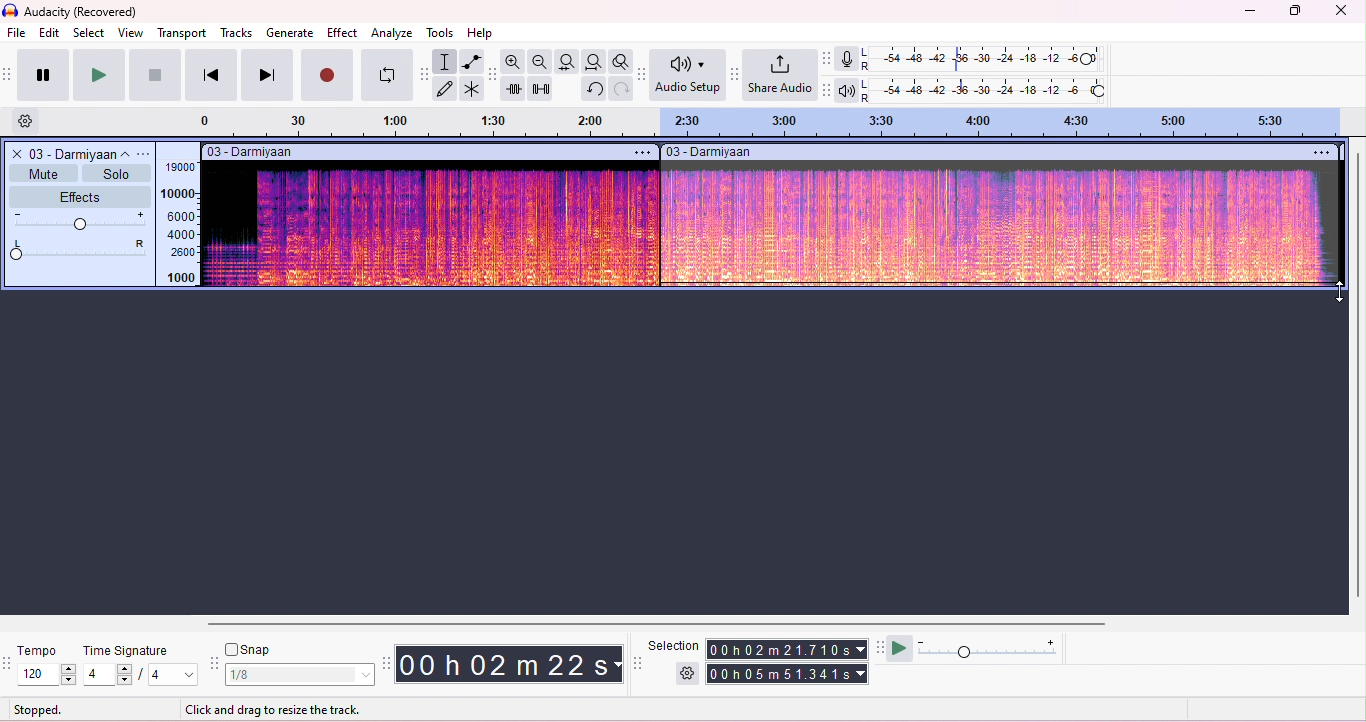  I want to click on playback speed, so click(991, 649).